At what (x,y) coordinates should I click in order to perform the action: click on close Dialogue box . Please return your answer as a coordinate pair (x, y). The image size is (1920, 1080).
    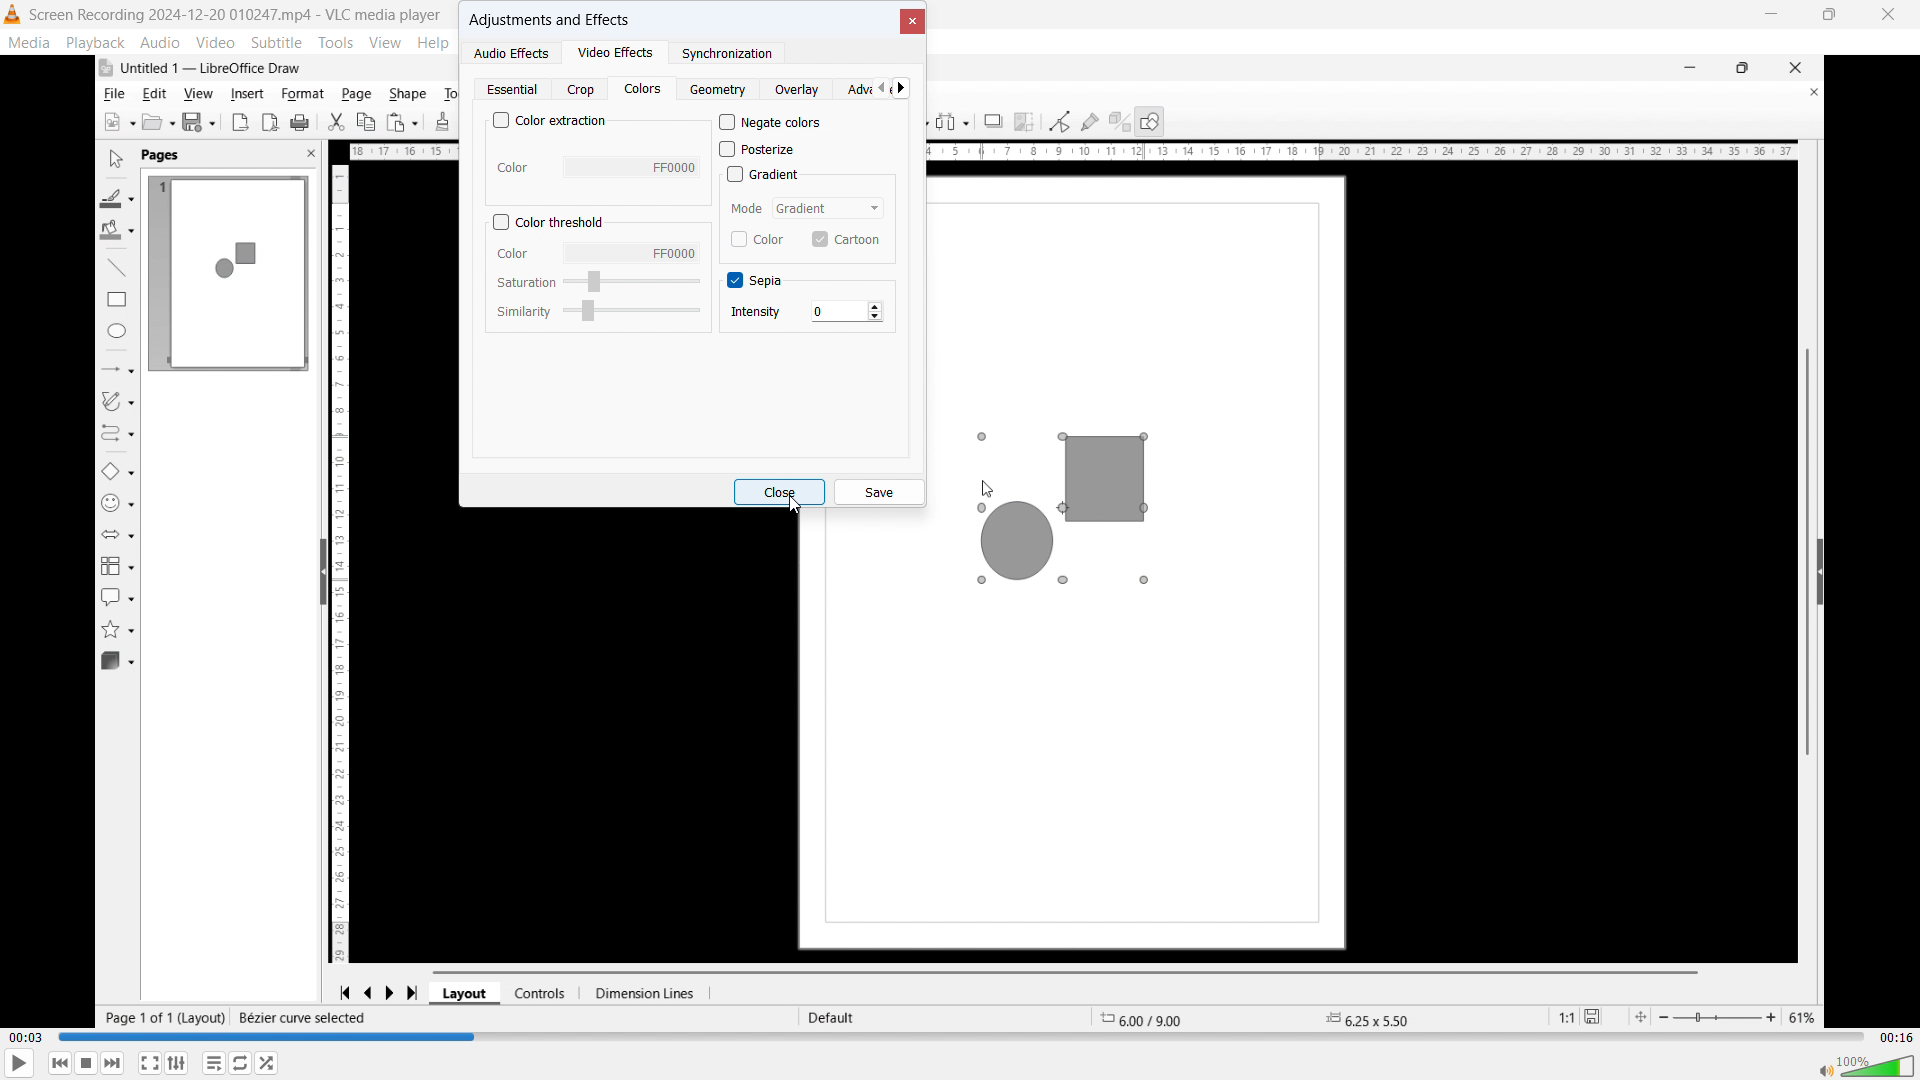
    Looking at the image, I should click on (914, 22).